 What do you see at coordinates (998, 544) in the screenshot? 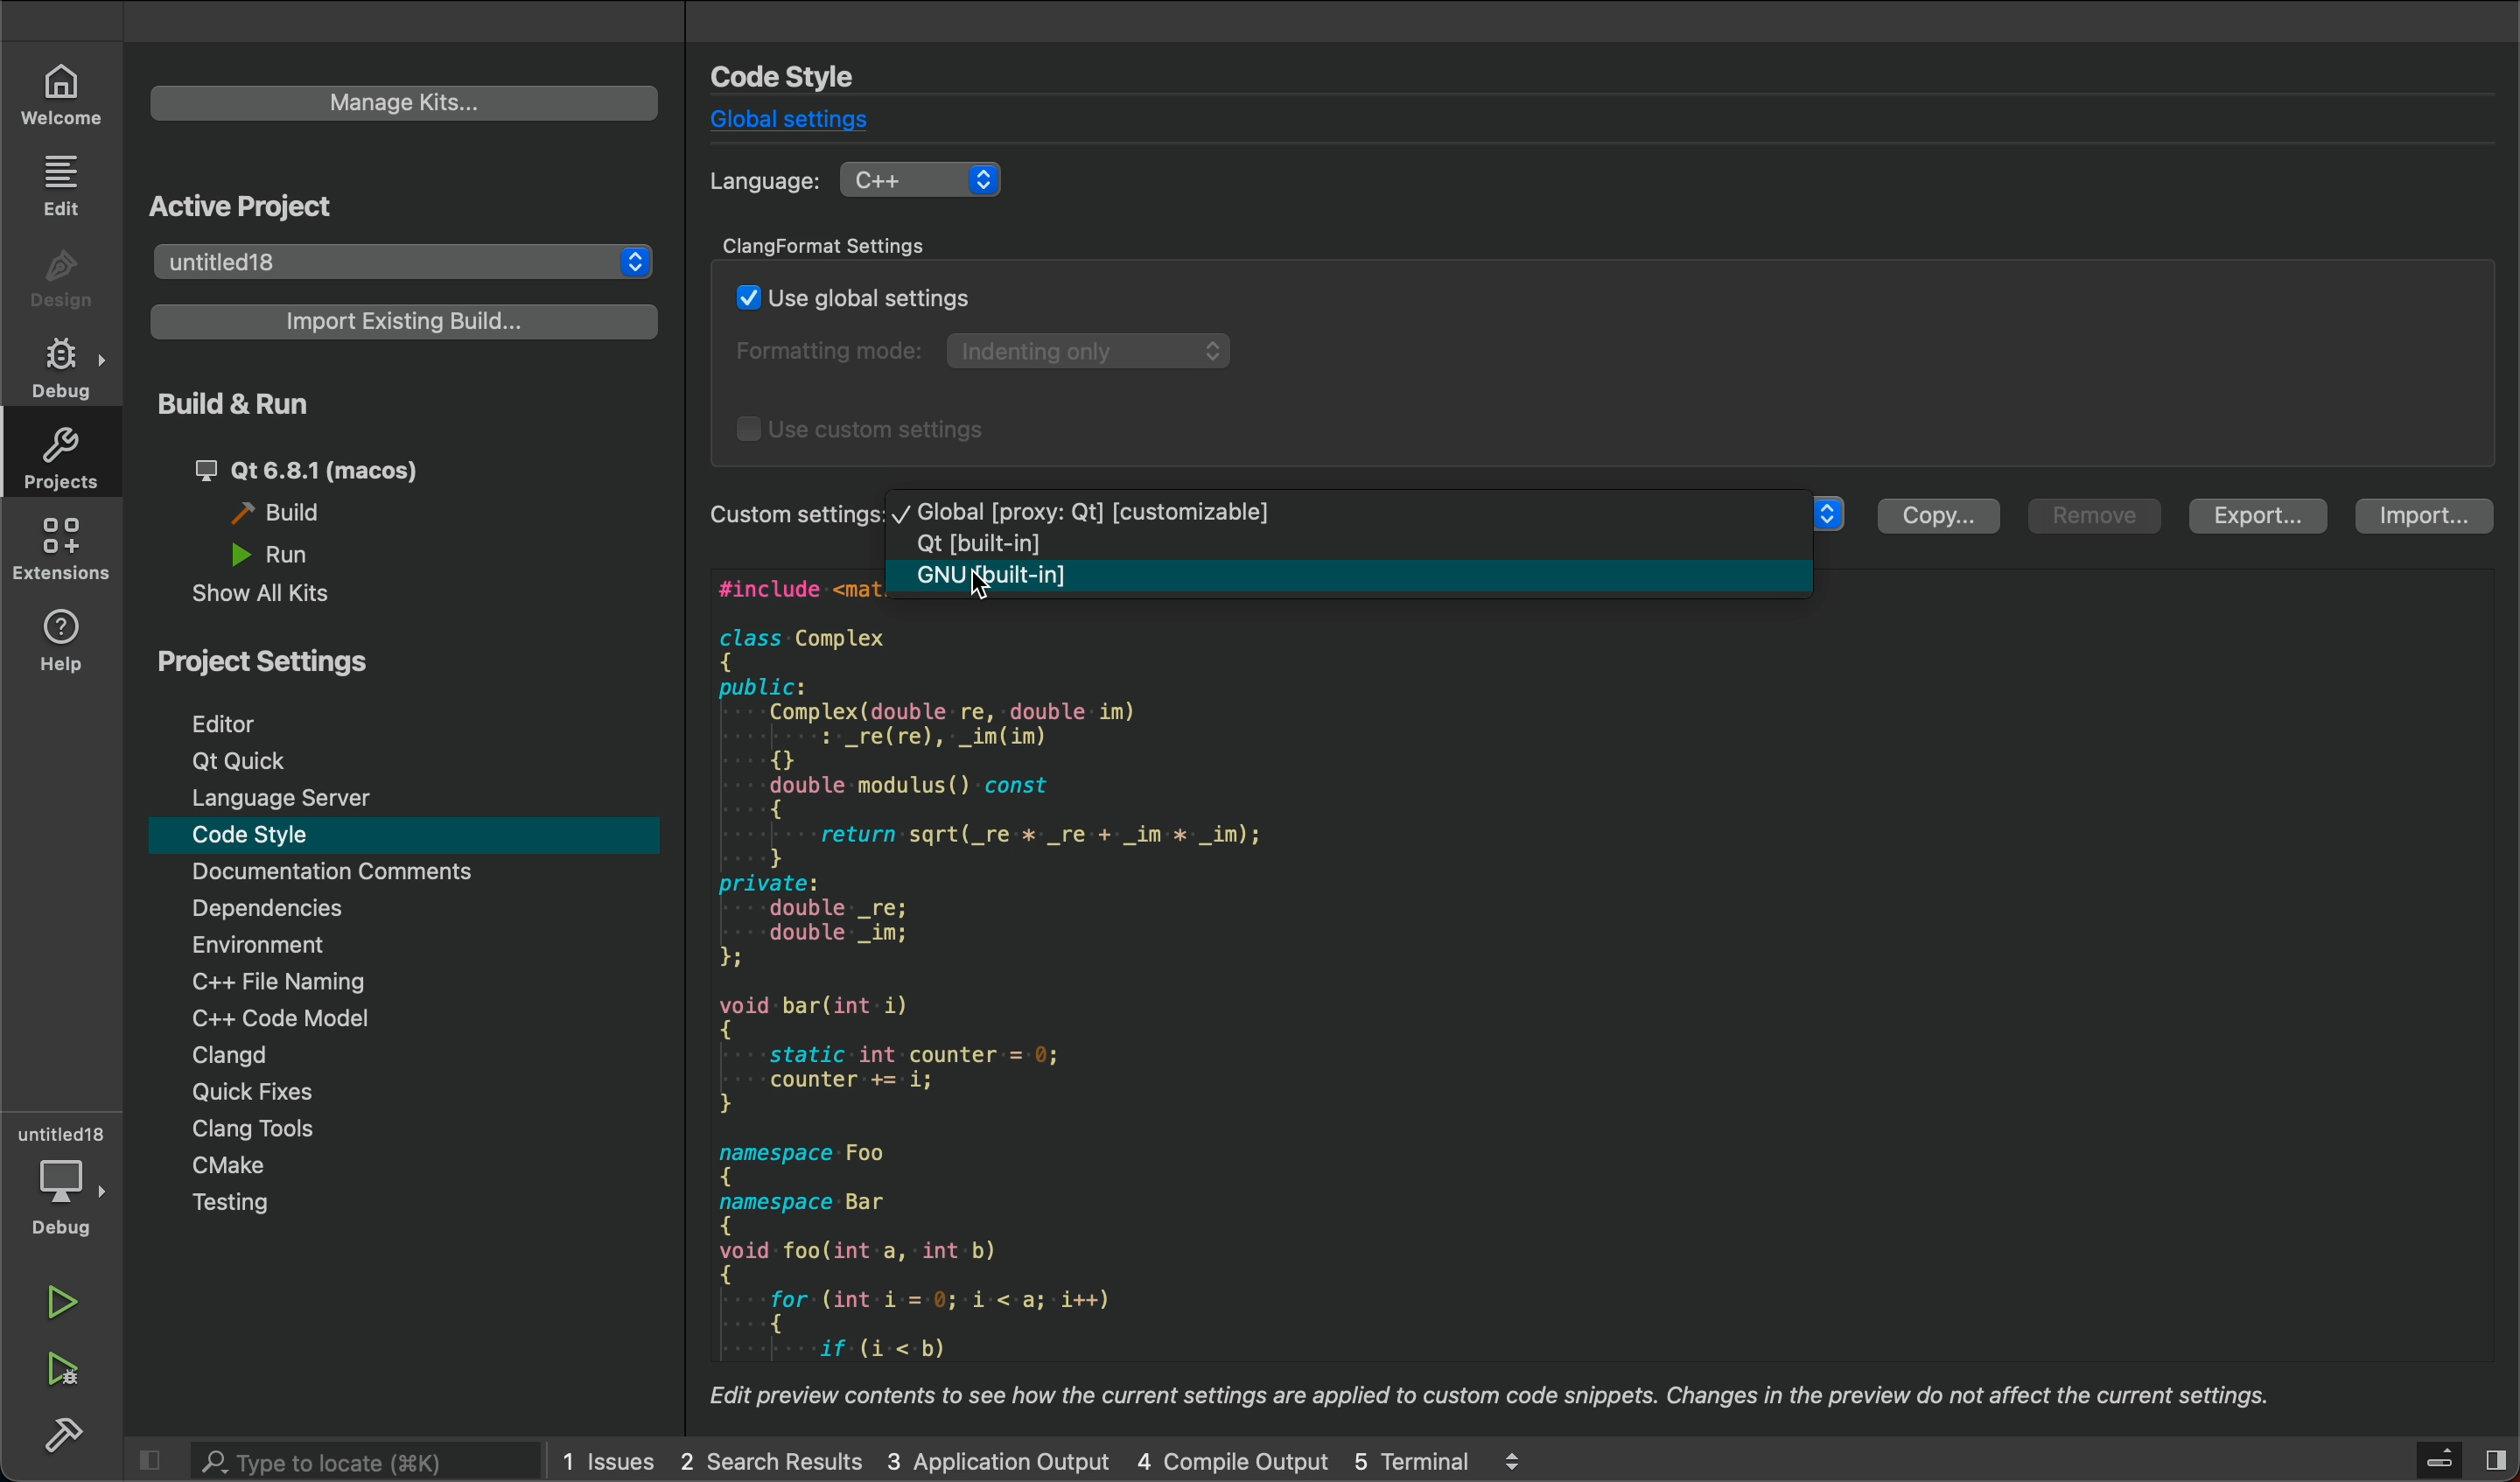
I see `Qt (built-in)` at bounding box center [998, 544].